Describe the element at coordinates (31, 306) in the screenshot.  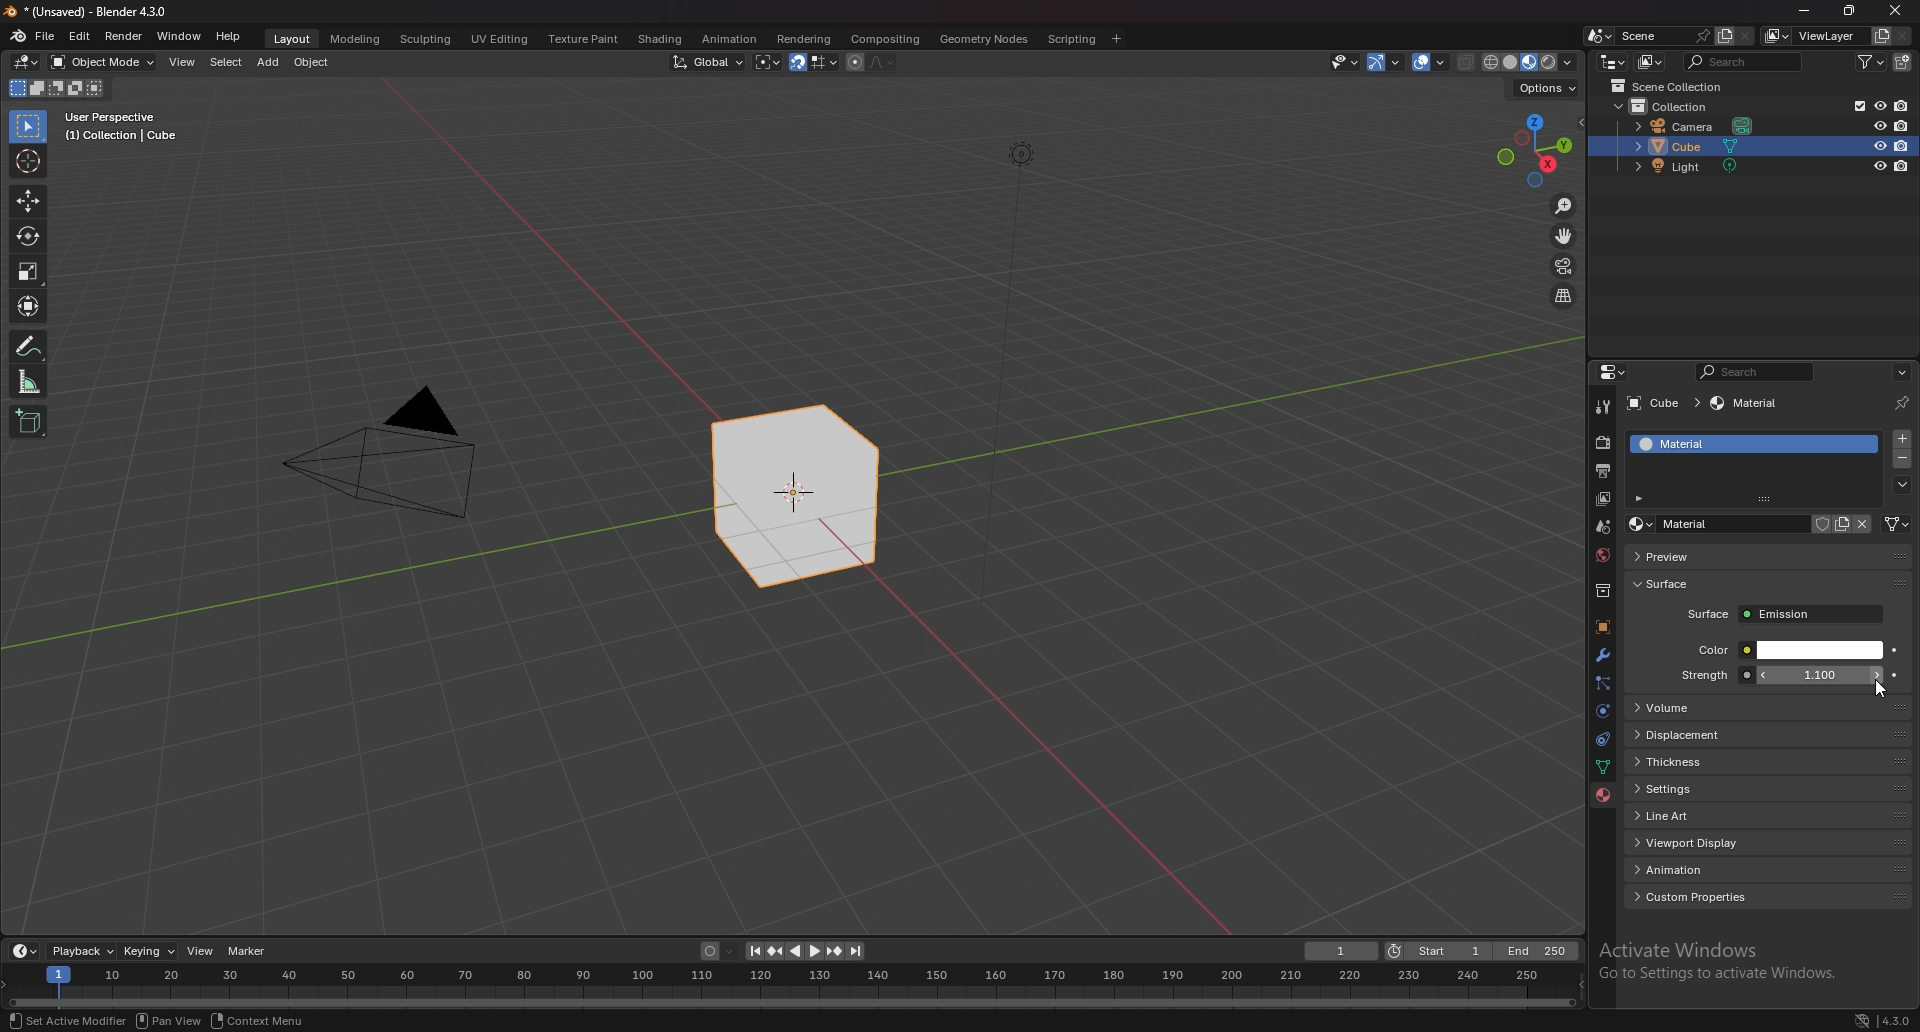
I see `transform` at that location.